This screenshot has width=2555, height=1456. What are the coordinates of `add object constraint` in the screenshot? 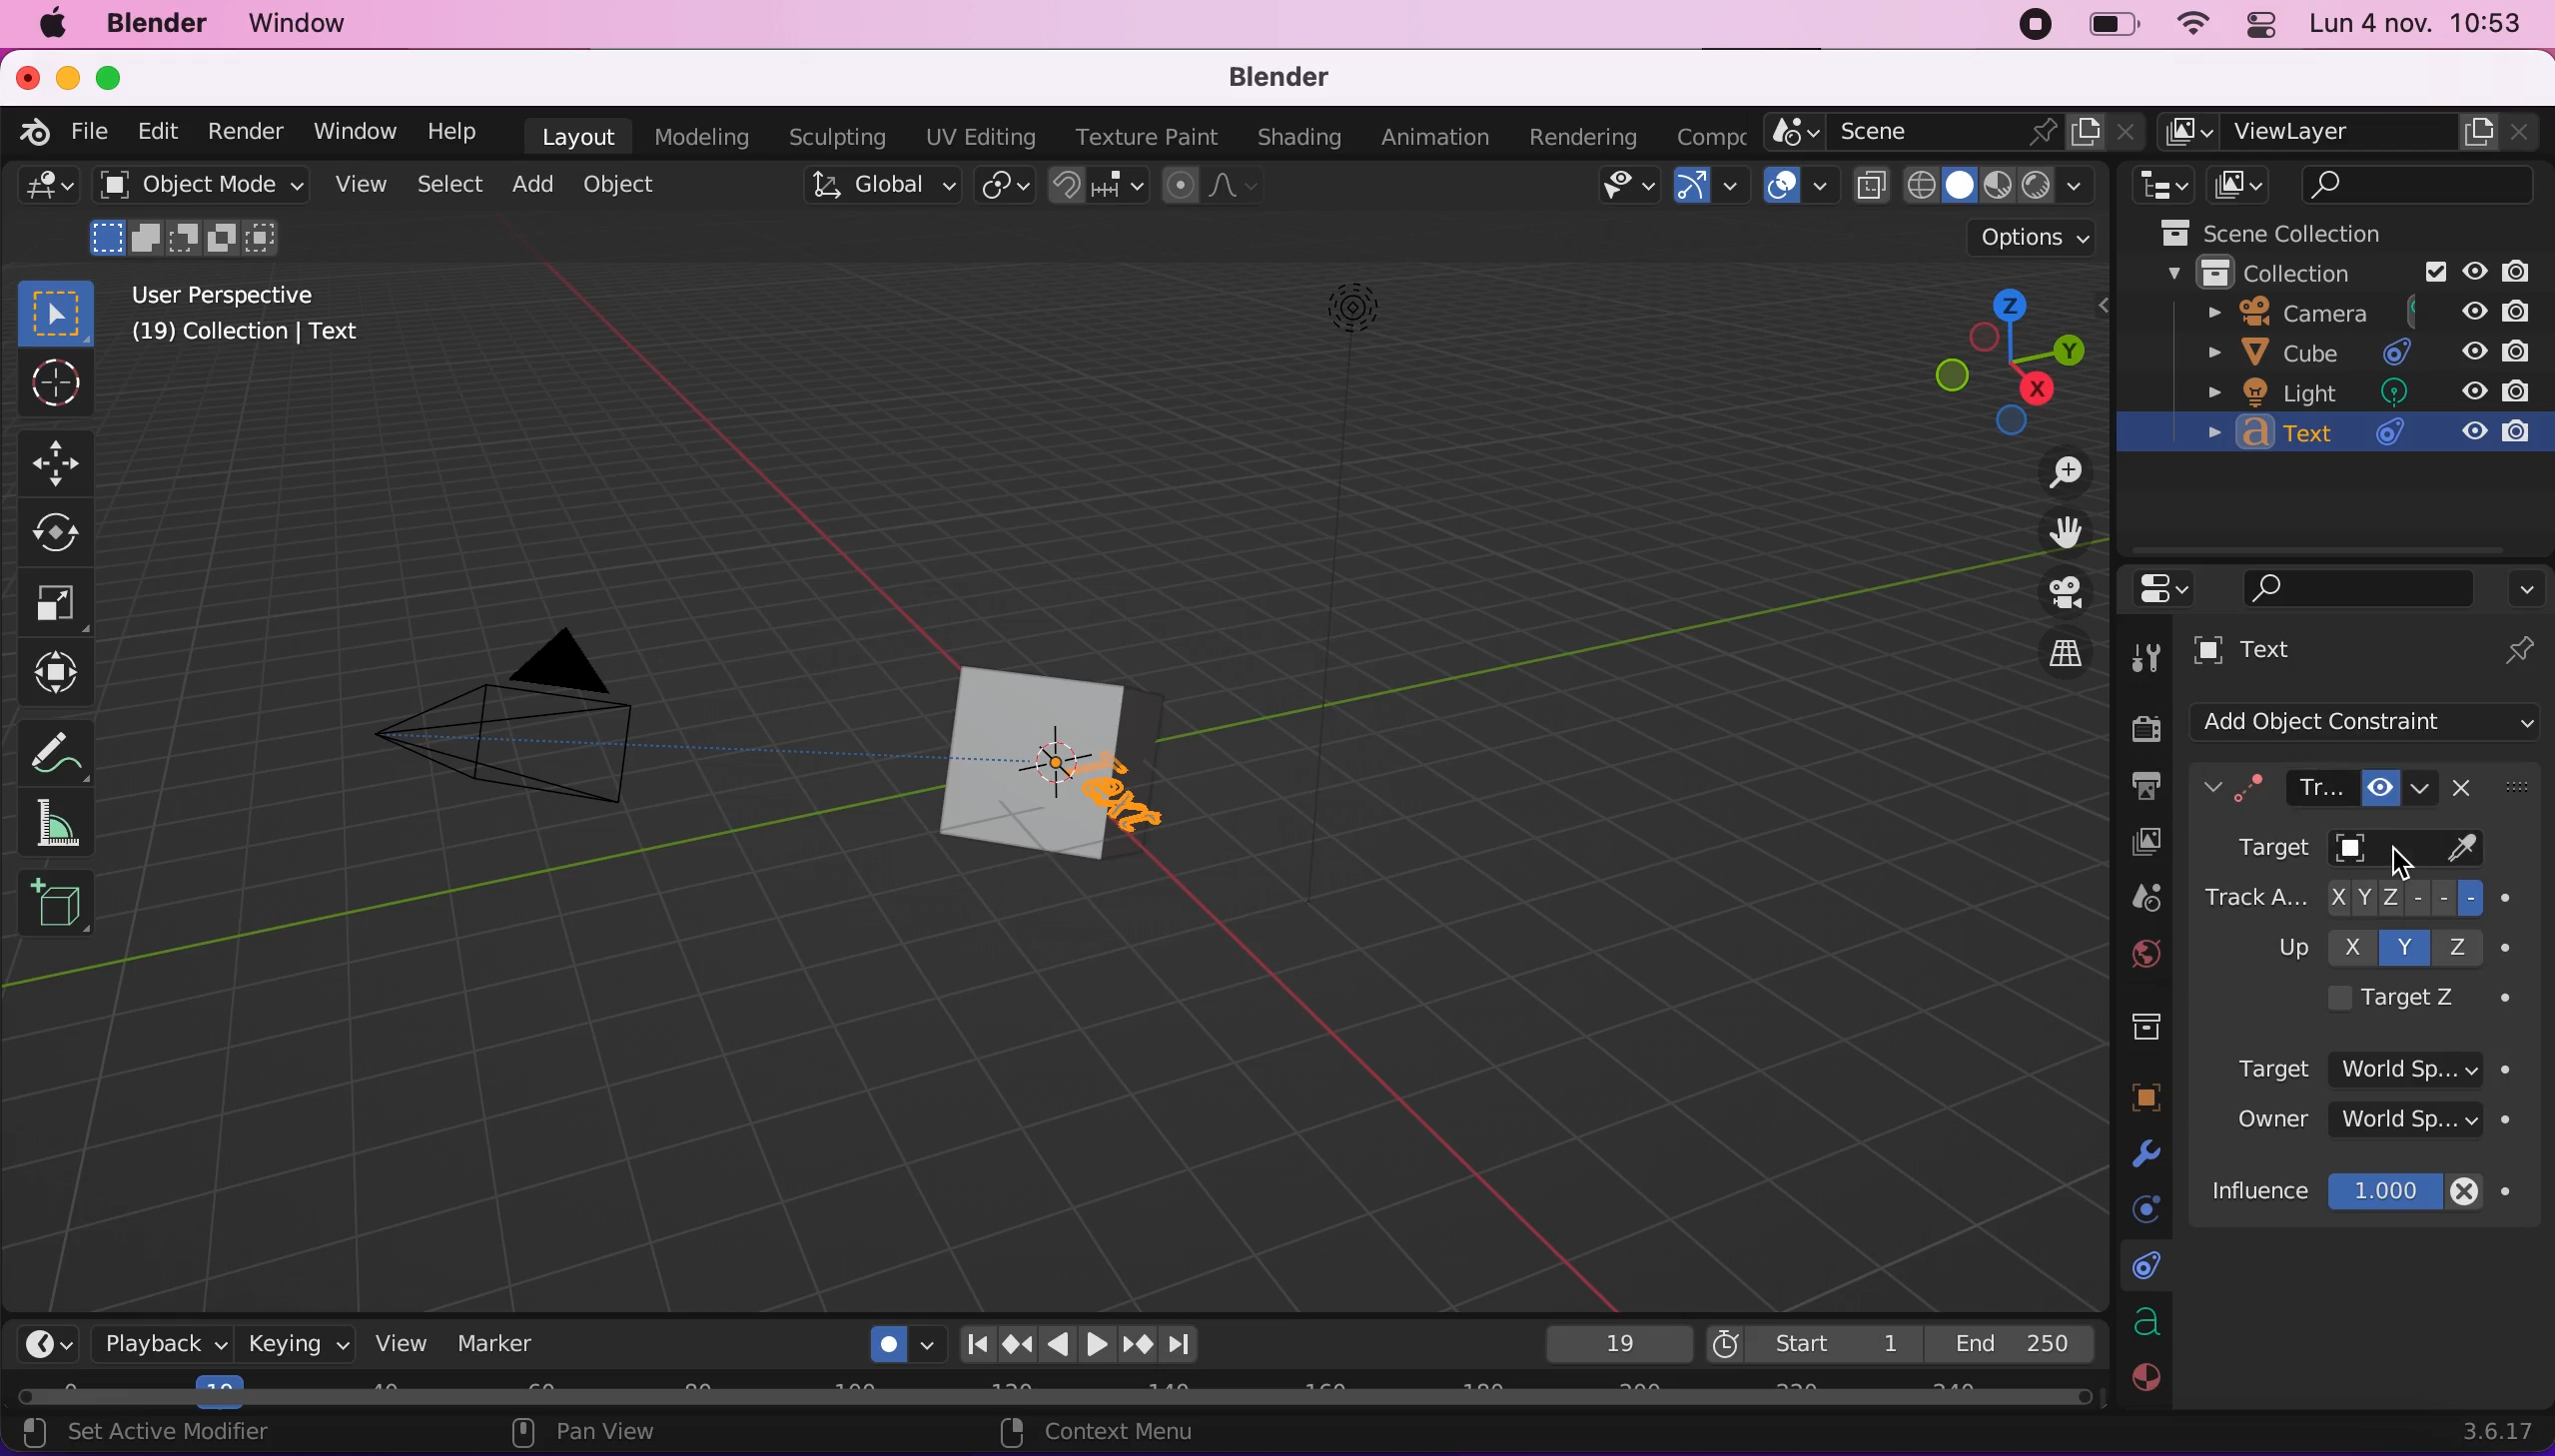 It's located at (2375, 723).